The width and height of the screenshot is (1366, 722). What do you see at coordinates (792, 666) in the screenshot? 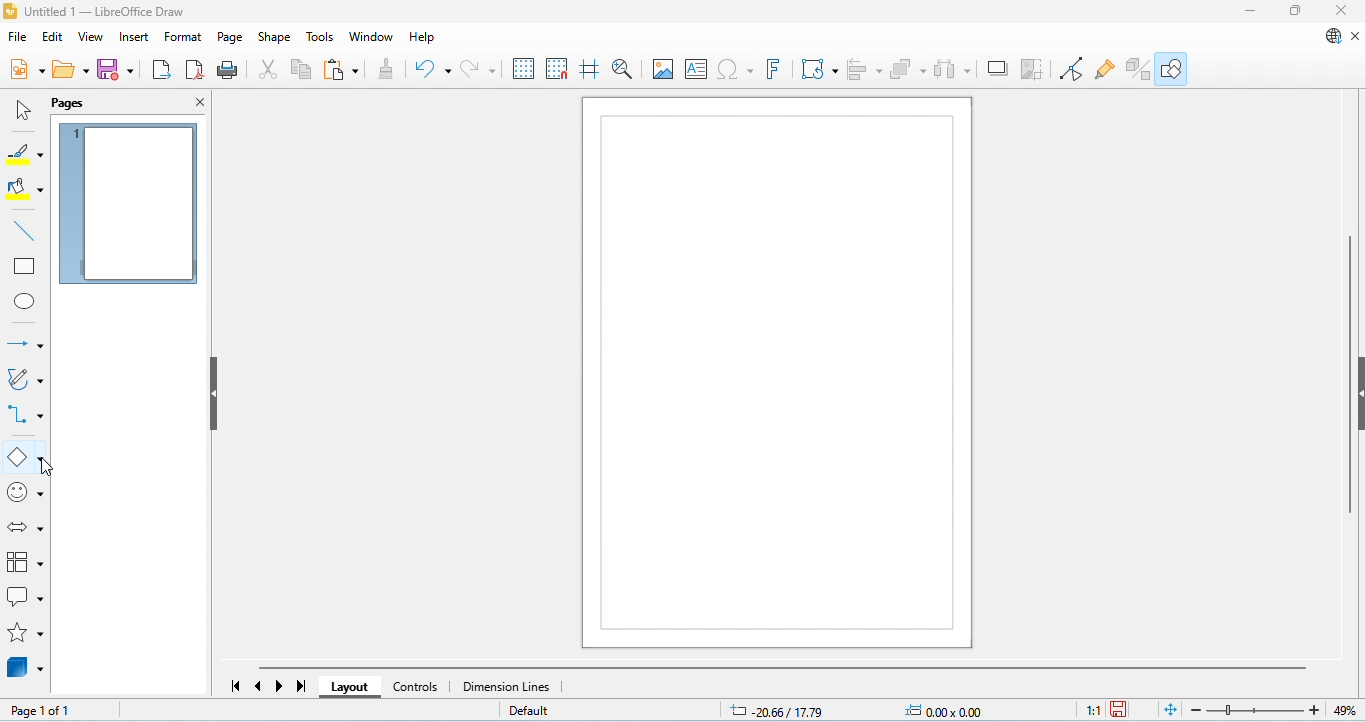
I see `horizontal scroll bar` at bounding box center [792, 666].